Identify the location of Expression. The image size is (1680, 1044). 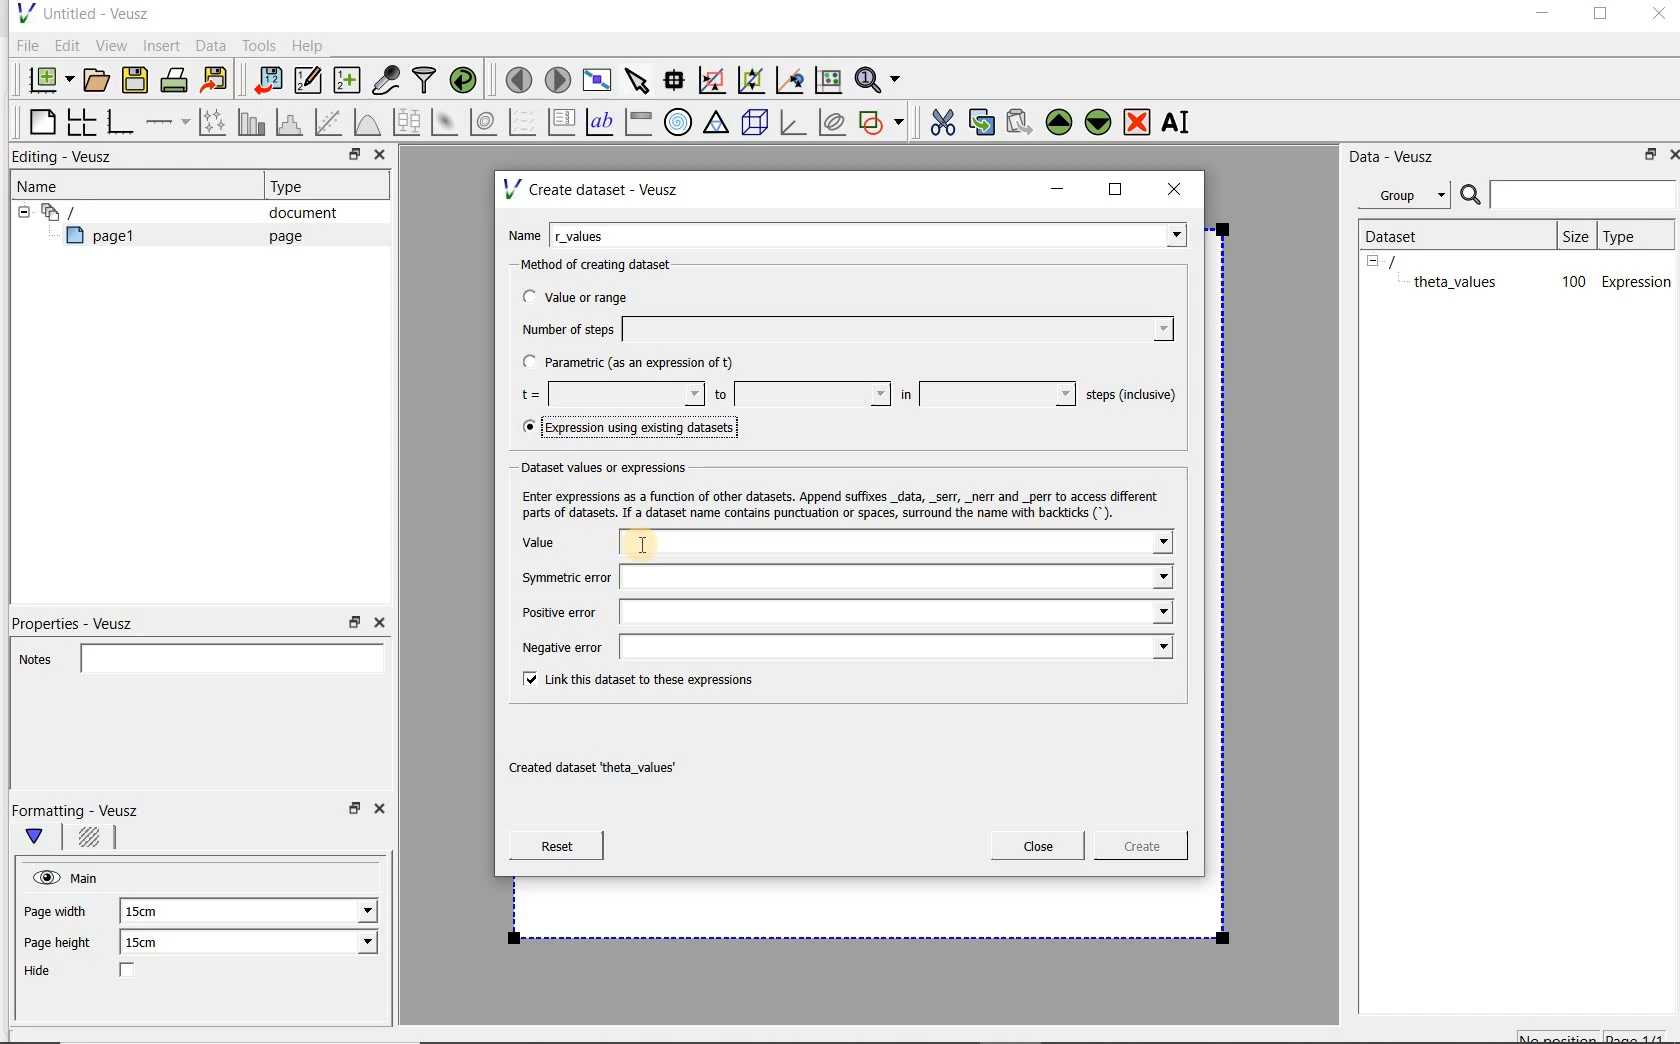
(1637, 281).